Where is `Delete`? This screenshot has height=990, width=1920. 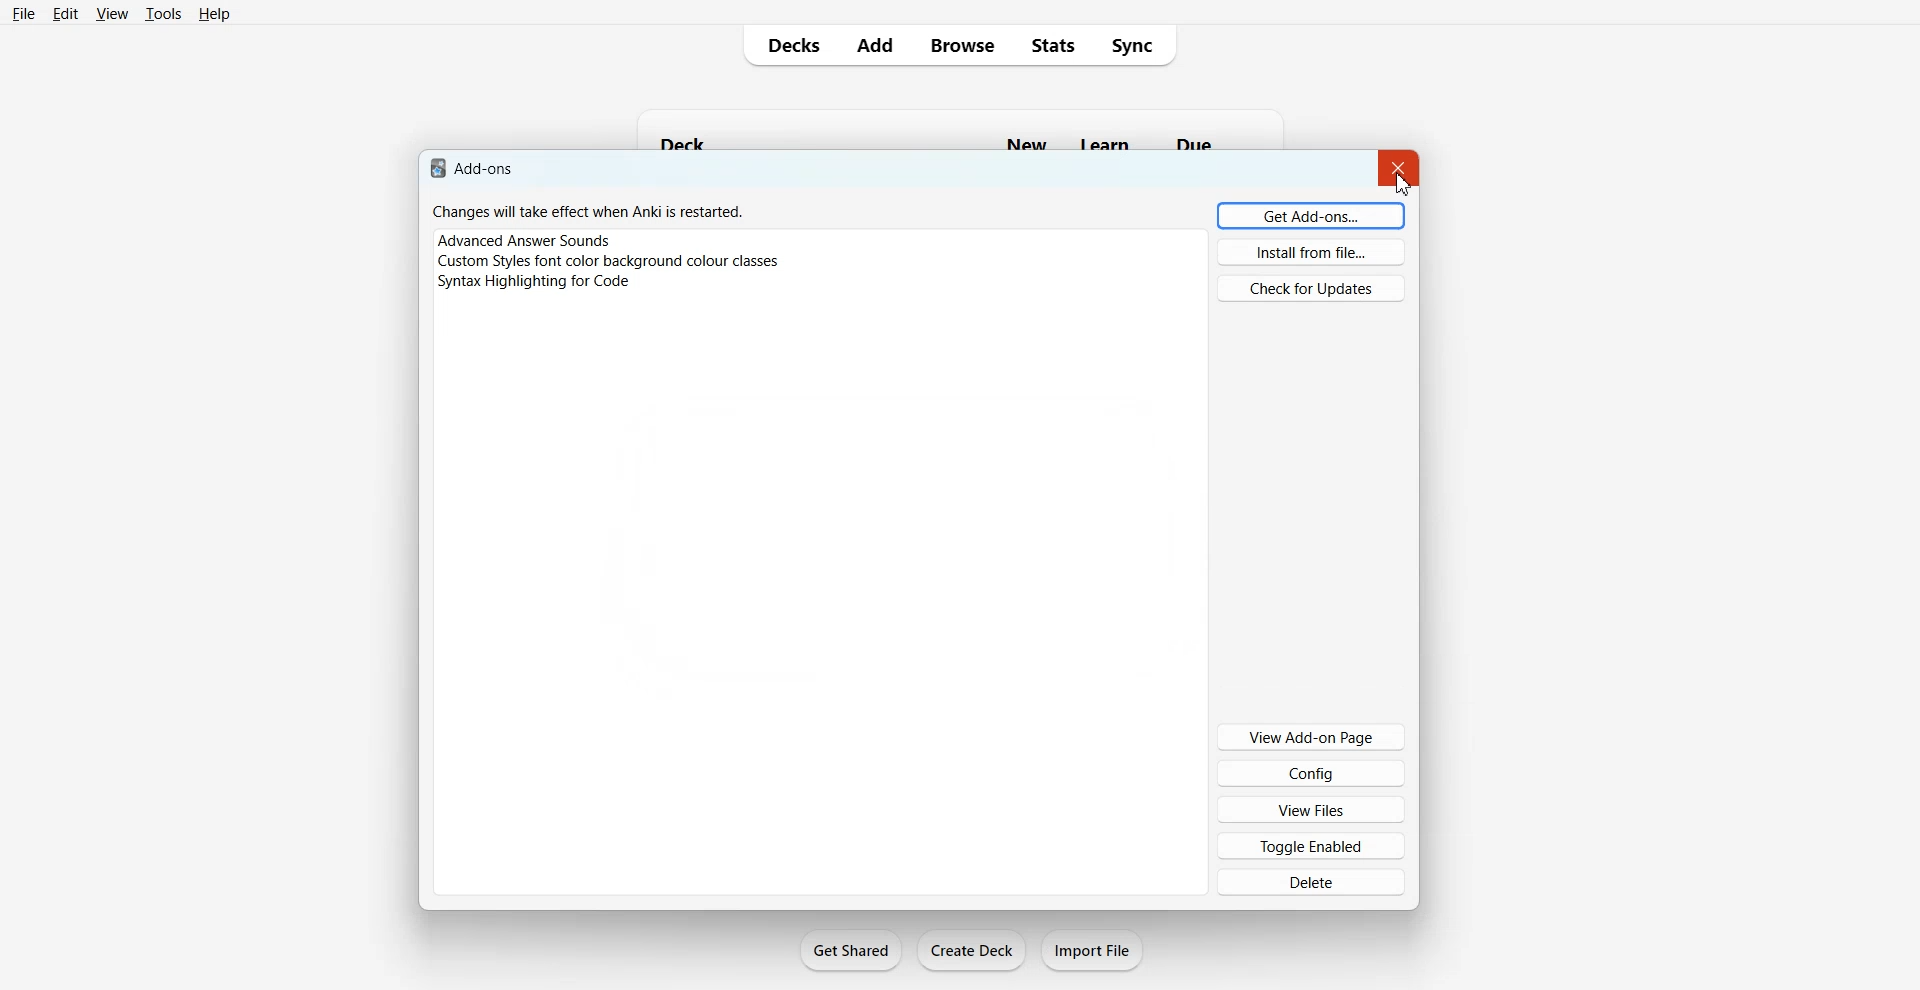
Delete is located at coordinates (1310, 882).